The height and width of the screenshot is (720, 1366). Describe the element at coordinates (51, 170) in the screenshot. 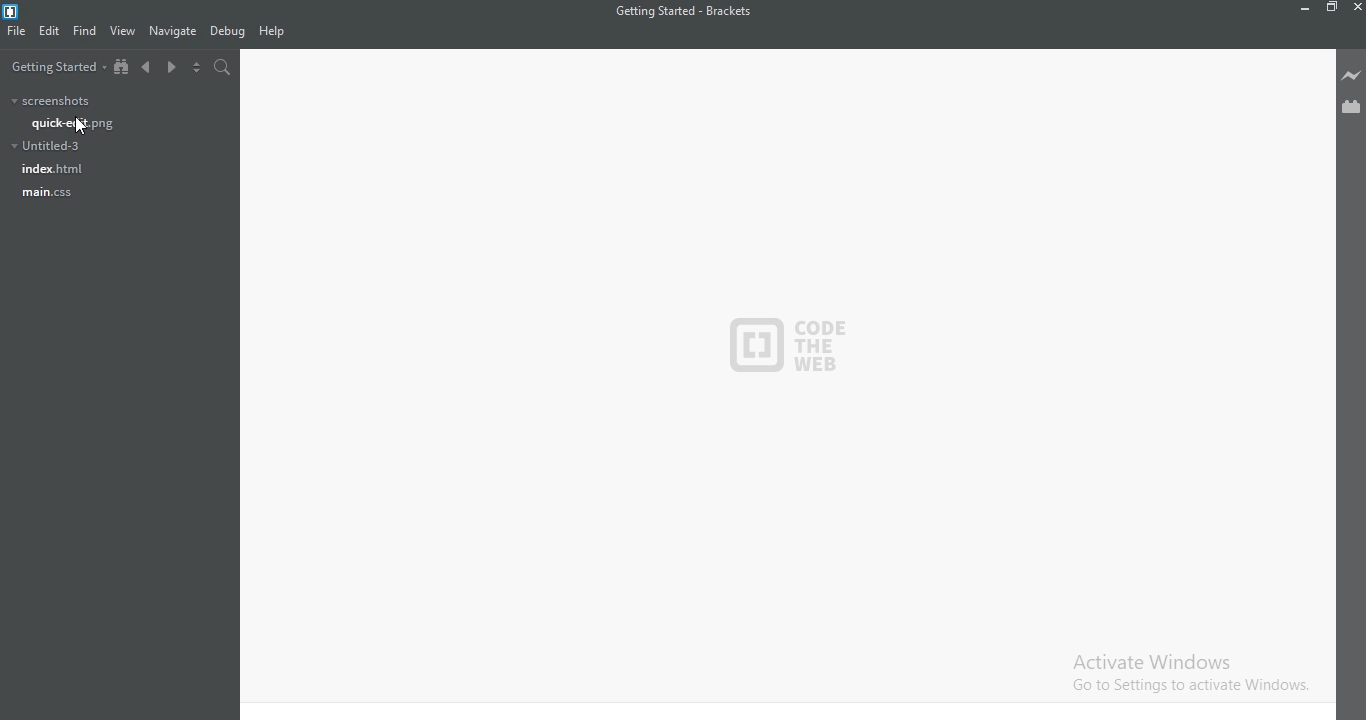

I see `index.html` at that location.